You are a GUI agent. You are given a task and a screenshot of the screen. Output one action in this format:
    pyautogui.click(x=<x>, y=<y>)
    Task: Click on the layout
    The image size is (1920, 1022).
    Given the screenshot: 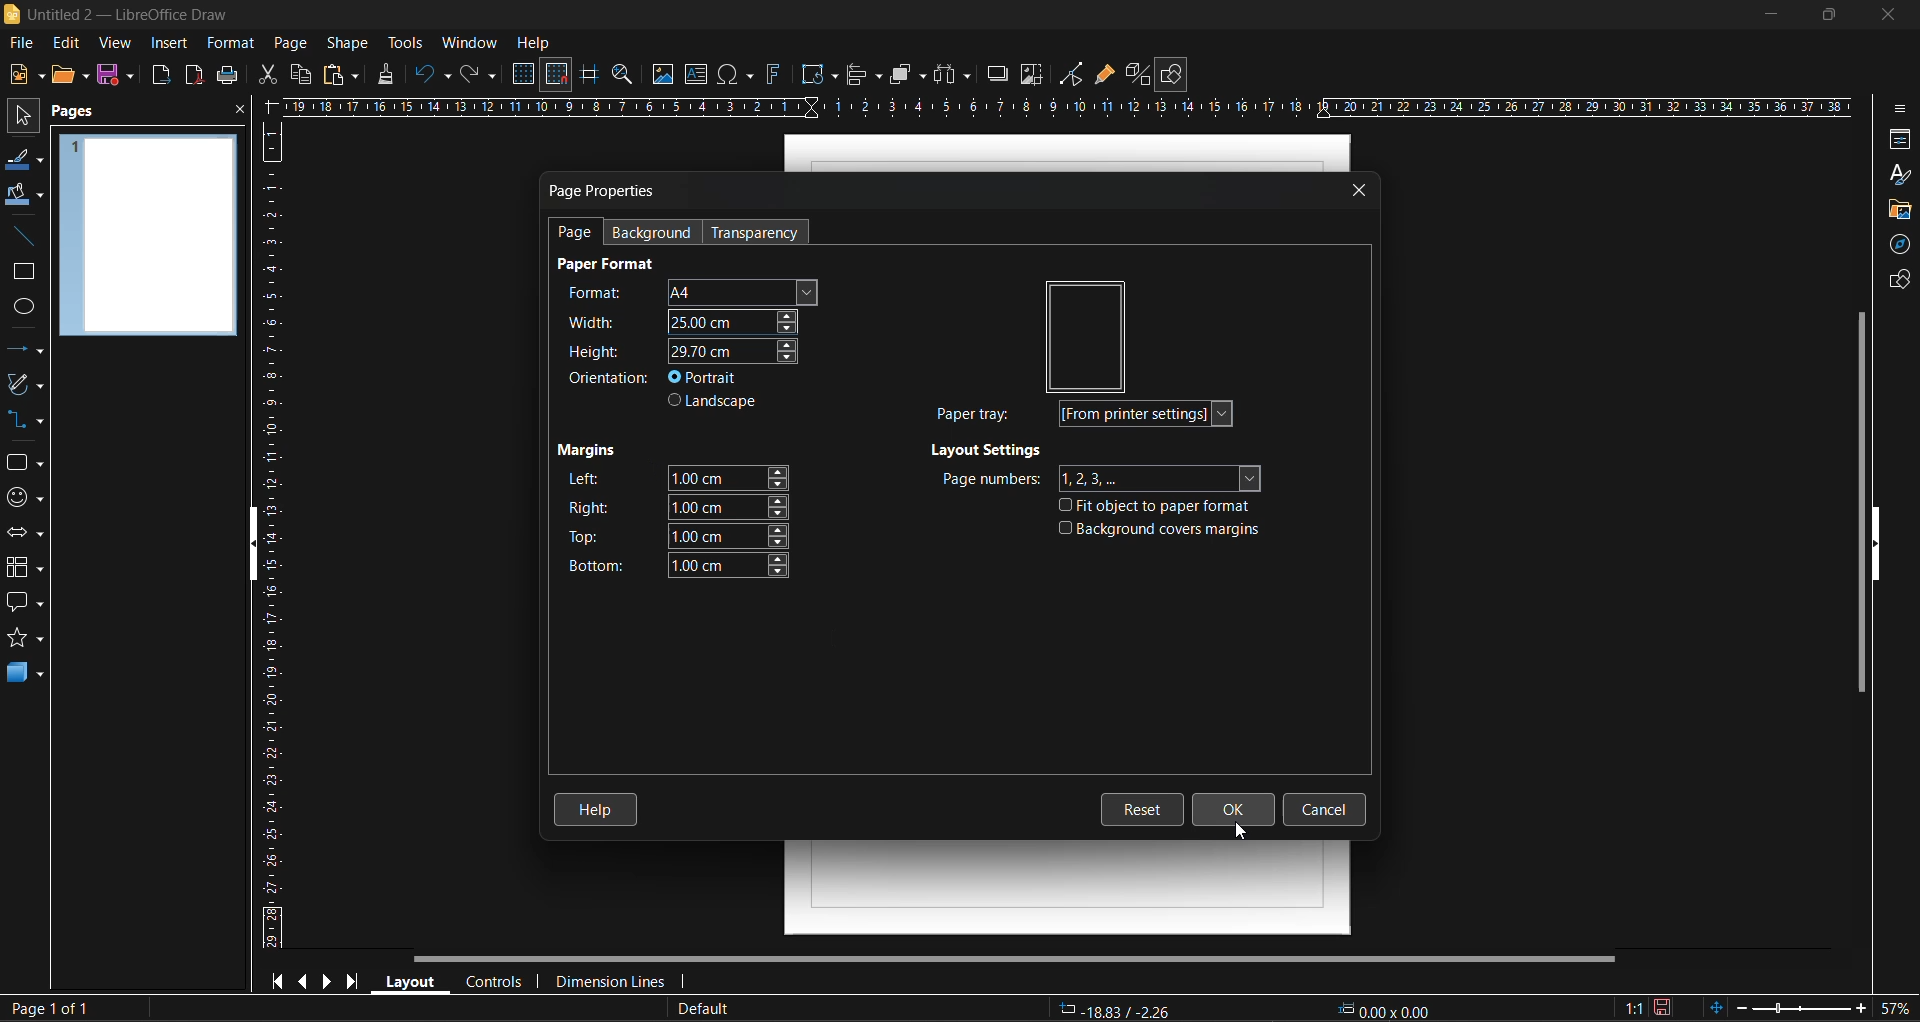 What is the action you would take?
    pyautogui.click(x=413, y=982)
    